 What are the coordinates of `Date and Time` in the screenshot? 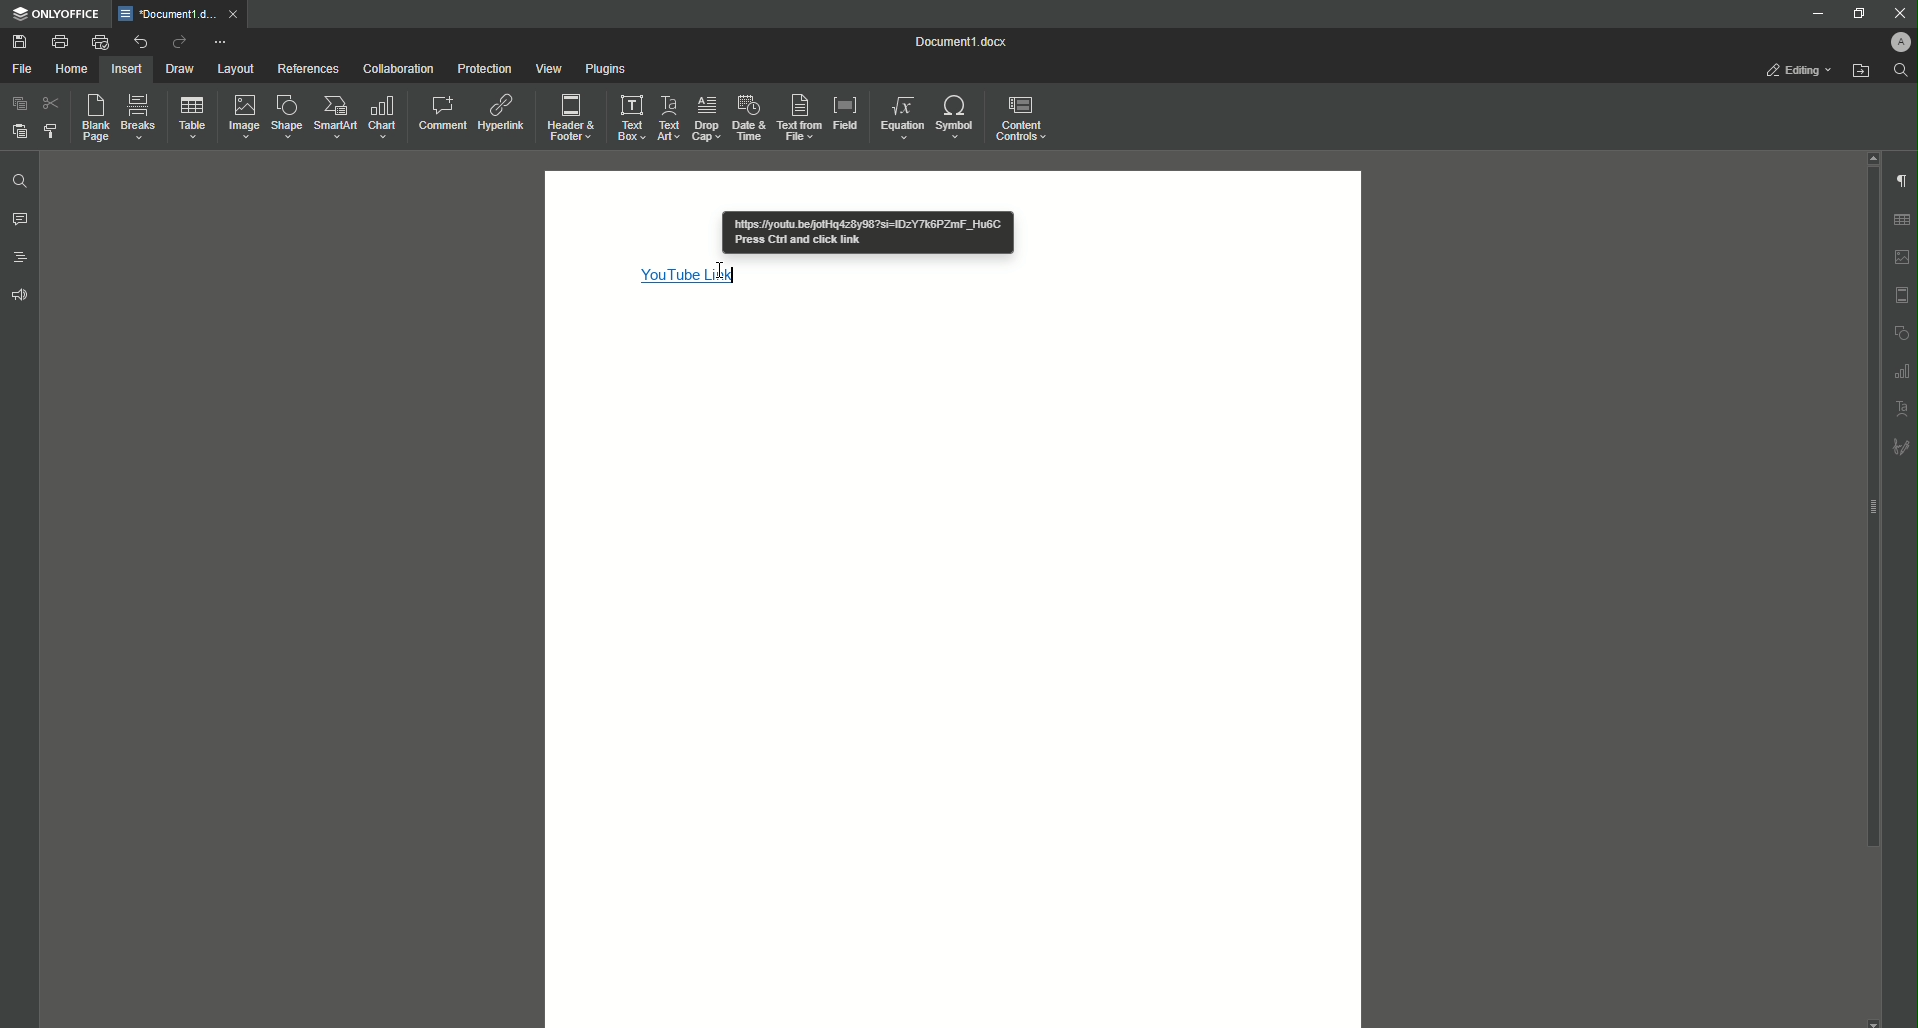 It's located at (749, 118).